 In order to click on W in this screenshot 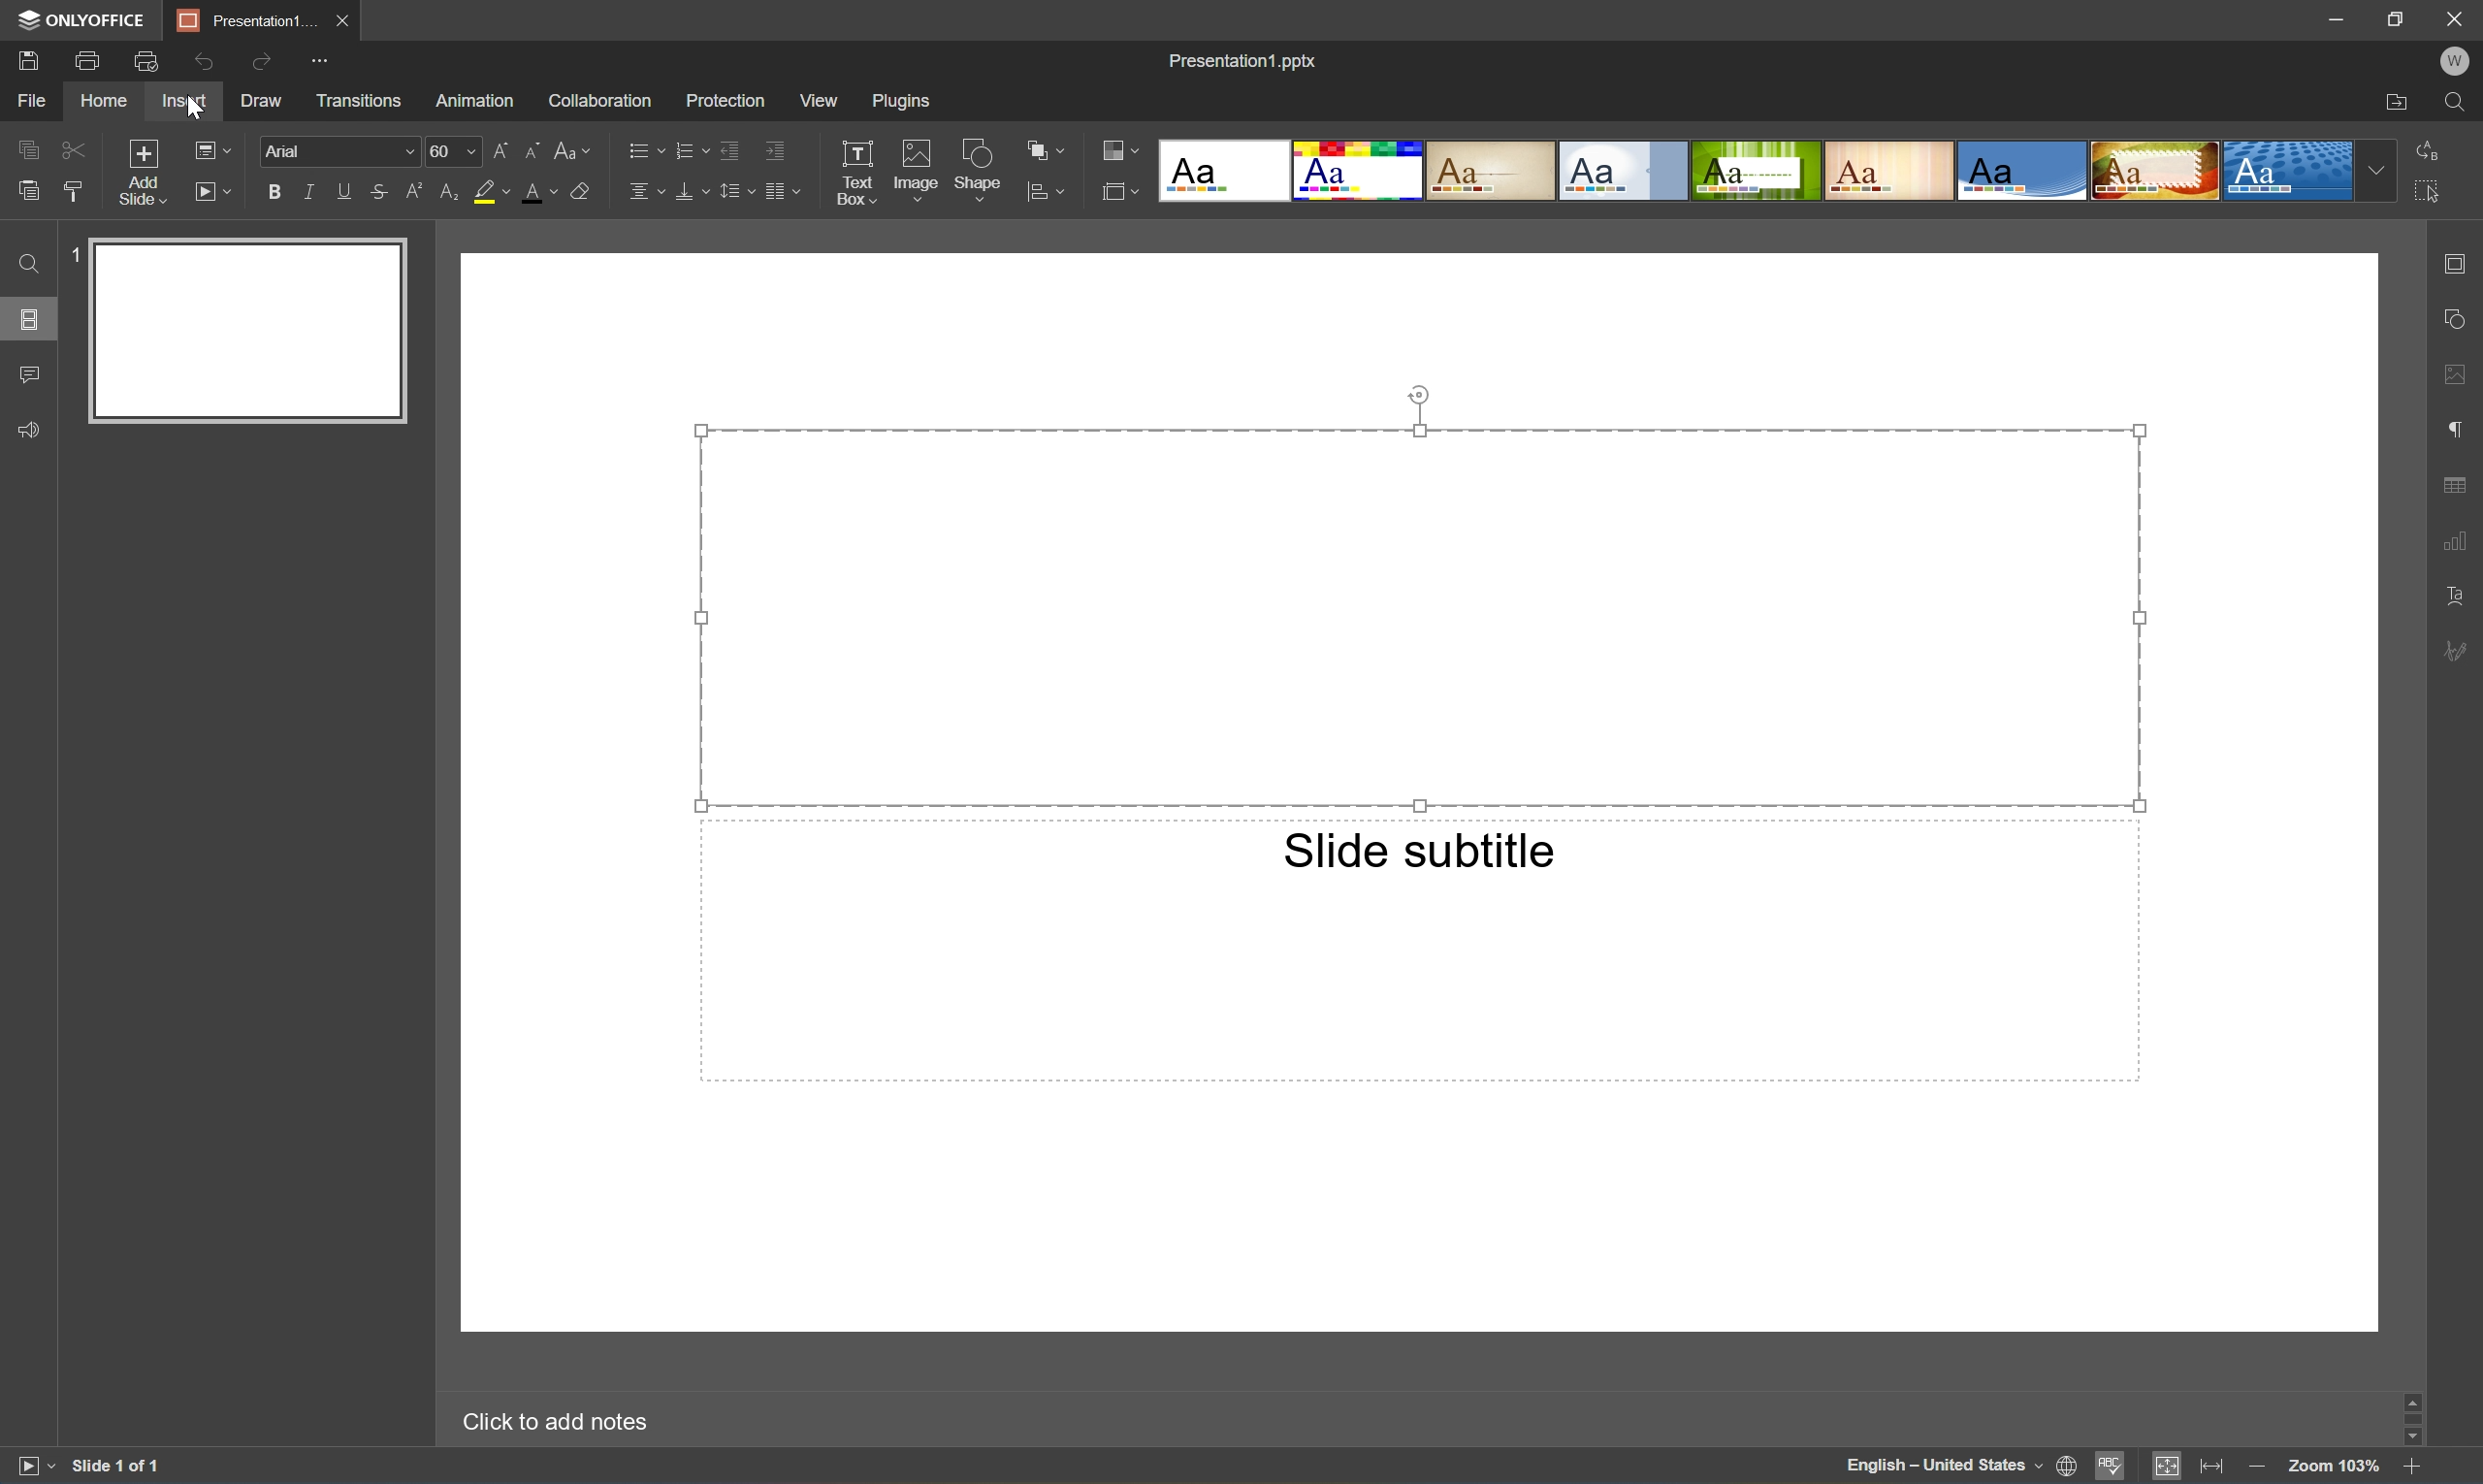, I will do `click(2460, 59)`.